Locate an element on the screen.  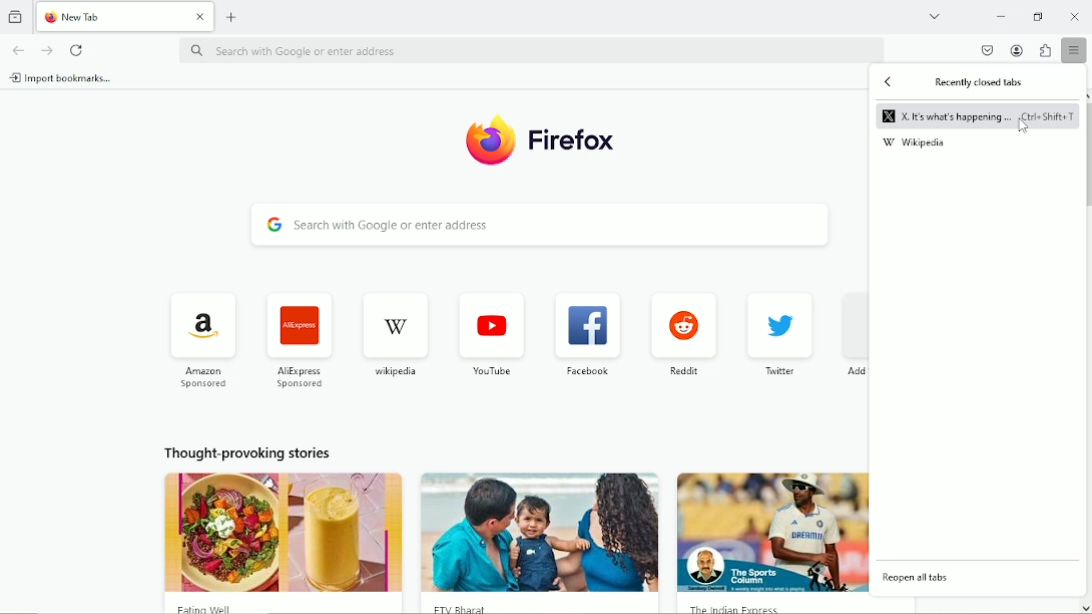
image is located at coordinates (541, 532).